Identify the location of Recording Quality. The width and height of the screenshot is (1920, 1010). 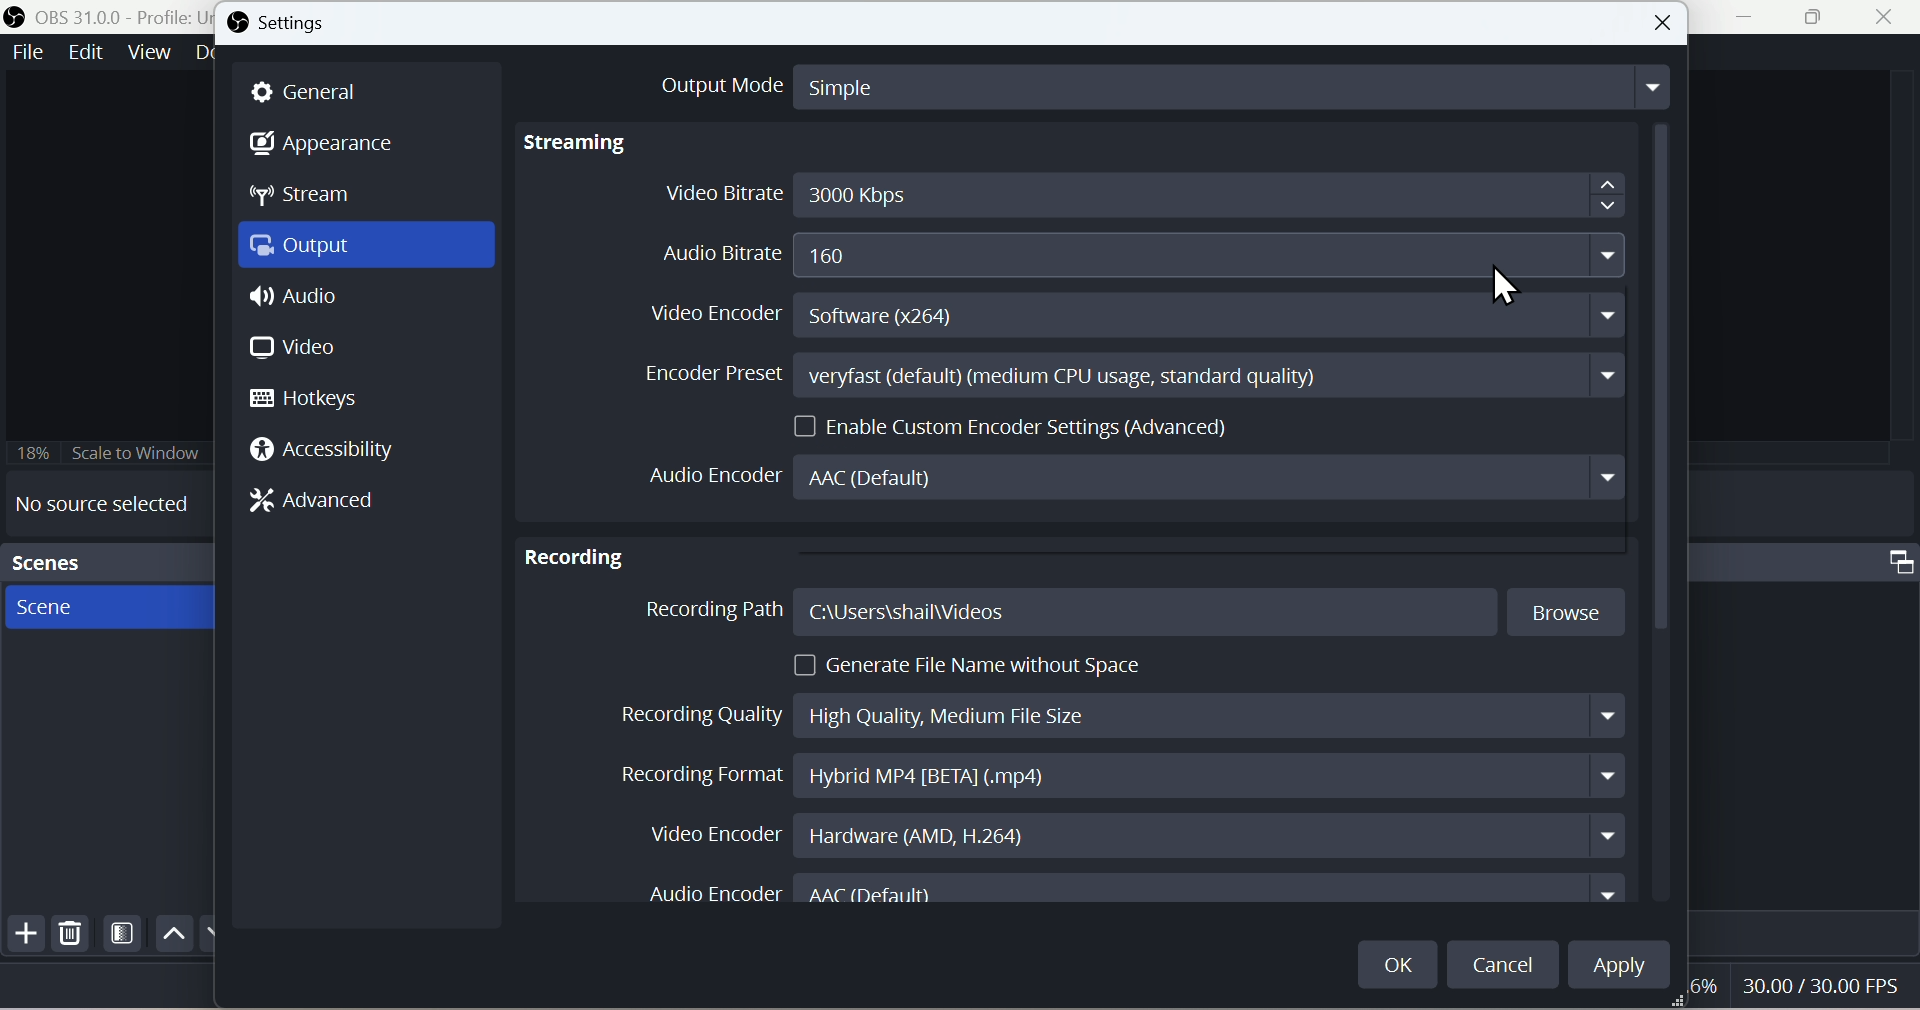
(1116, 710).